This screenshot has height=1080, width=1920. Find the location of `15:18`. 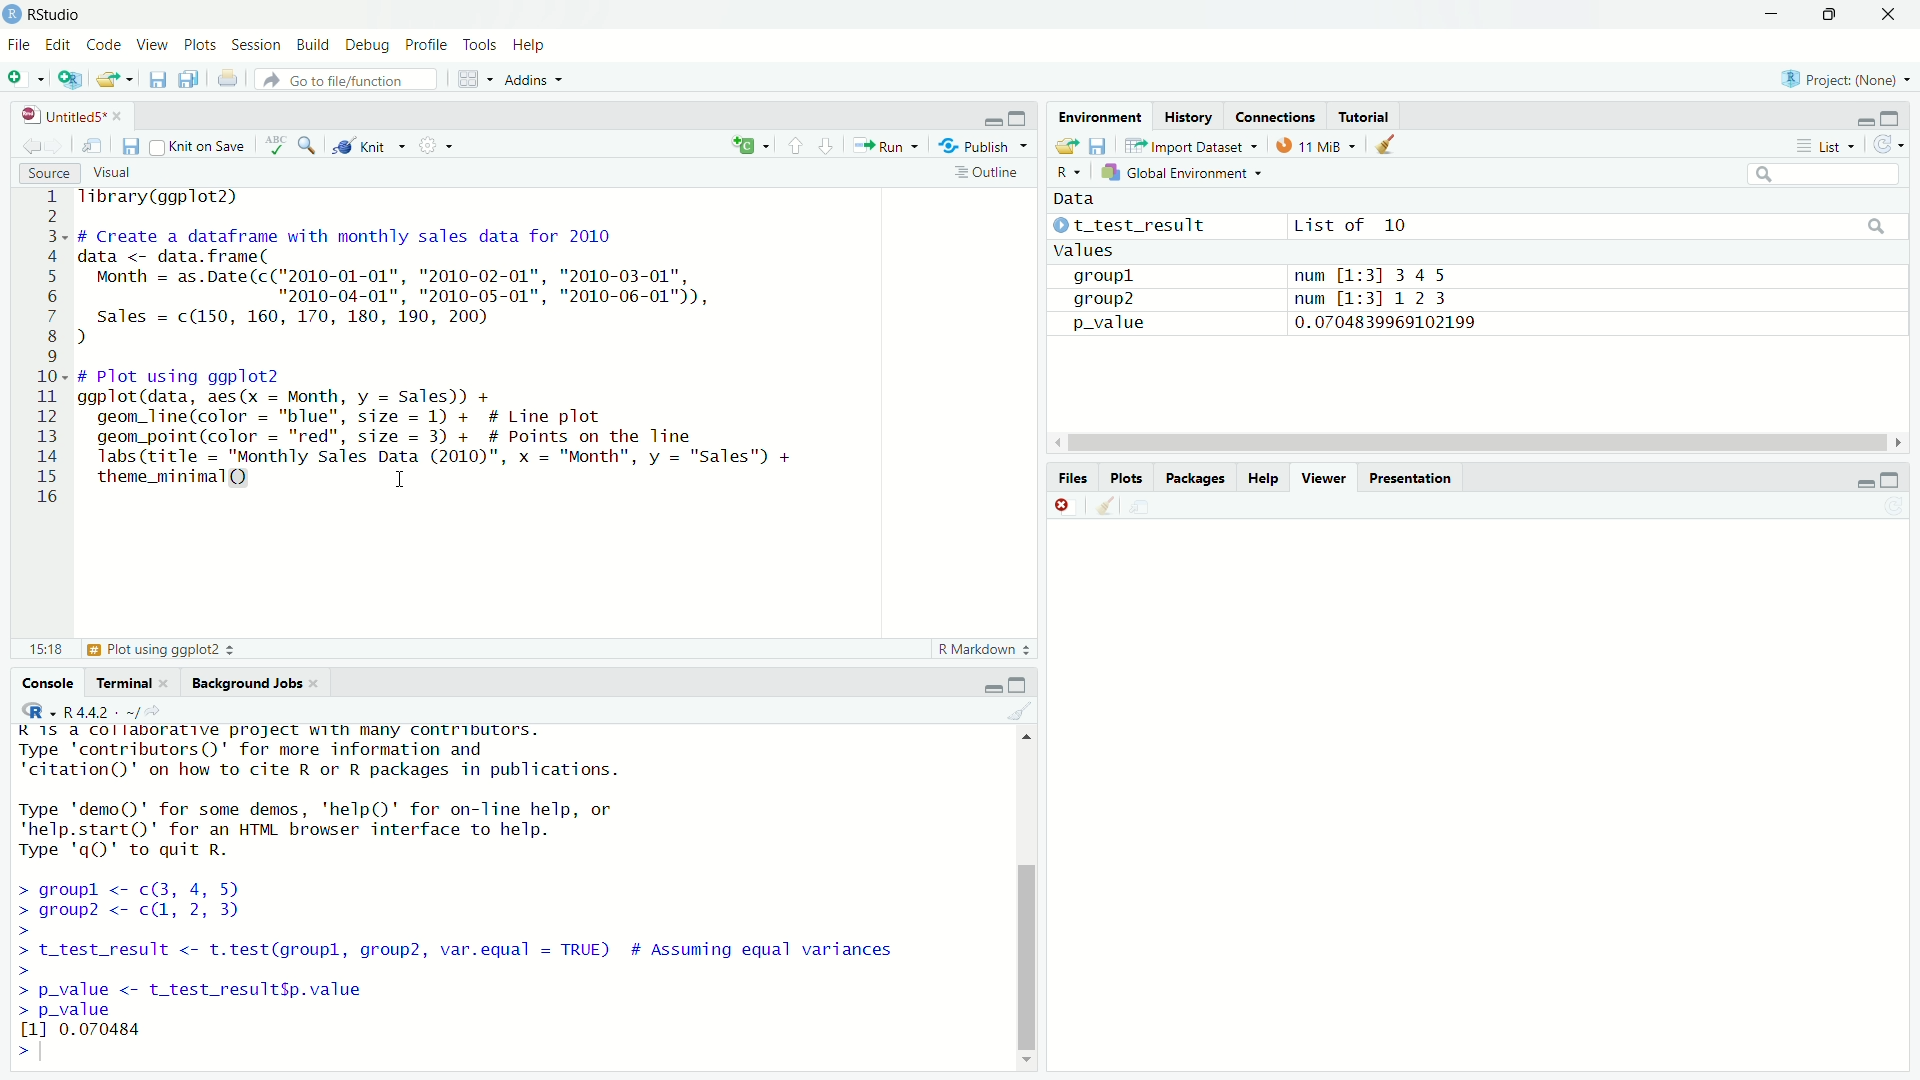

15:18 is located at coordinates (45, 650).